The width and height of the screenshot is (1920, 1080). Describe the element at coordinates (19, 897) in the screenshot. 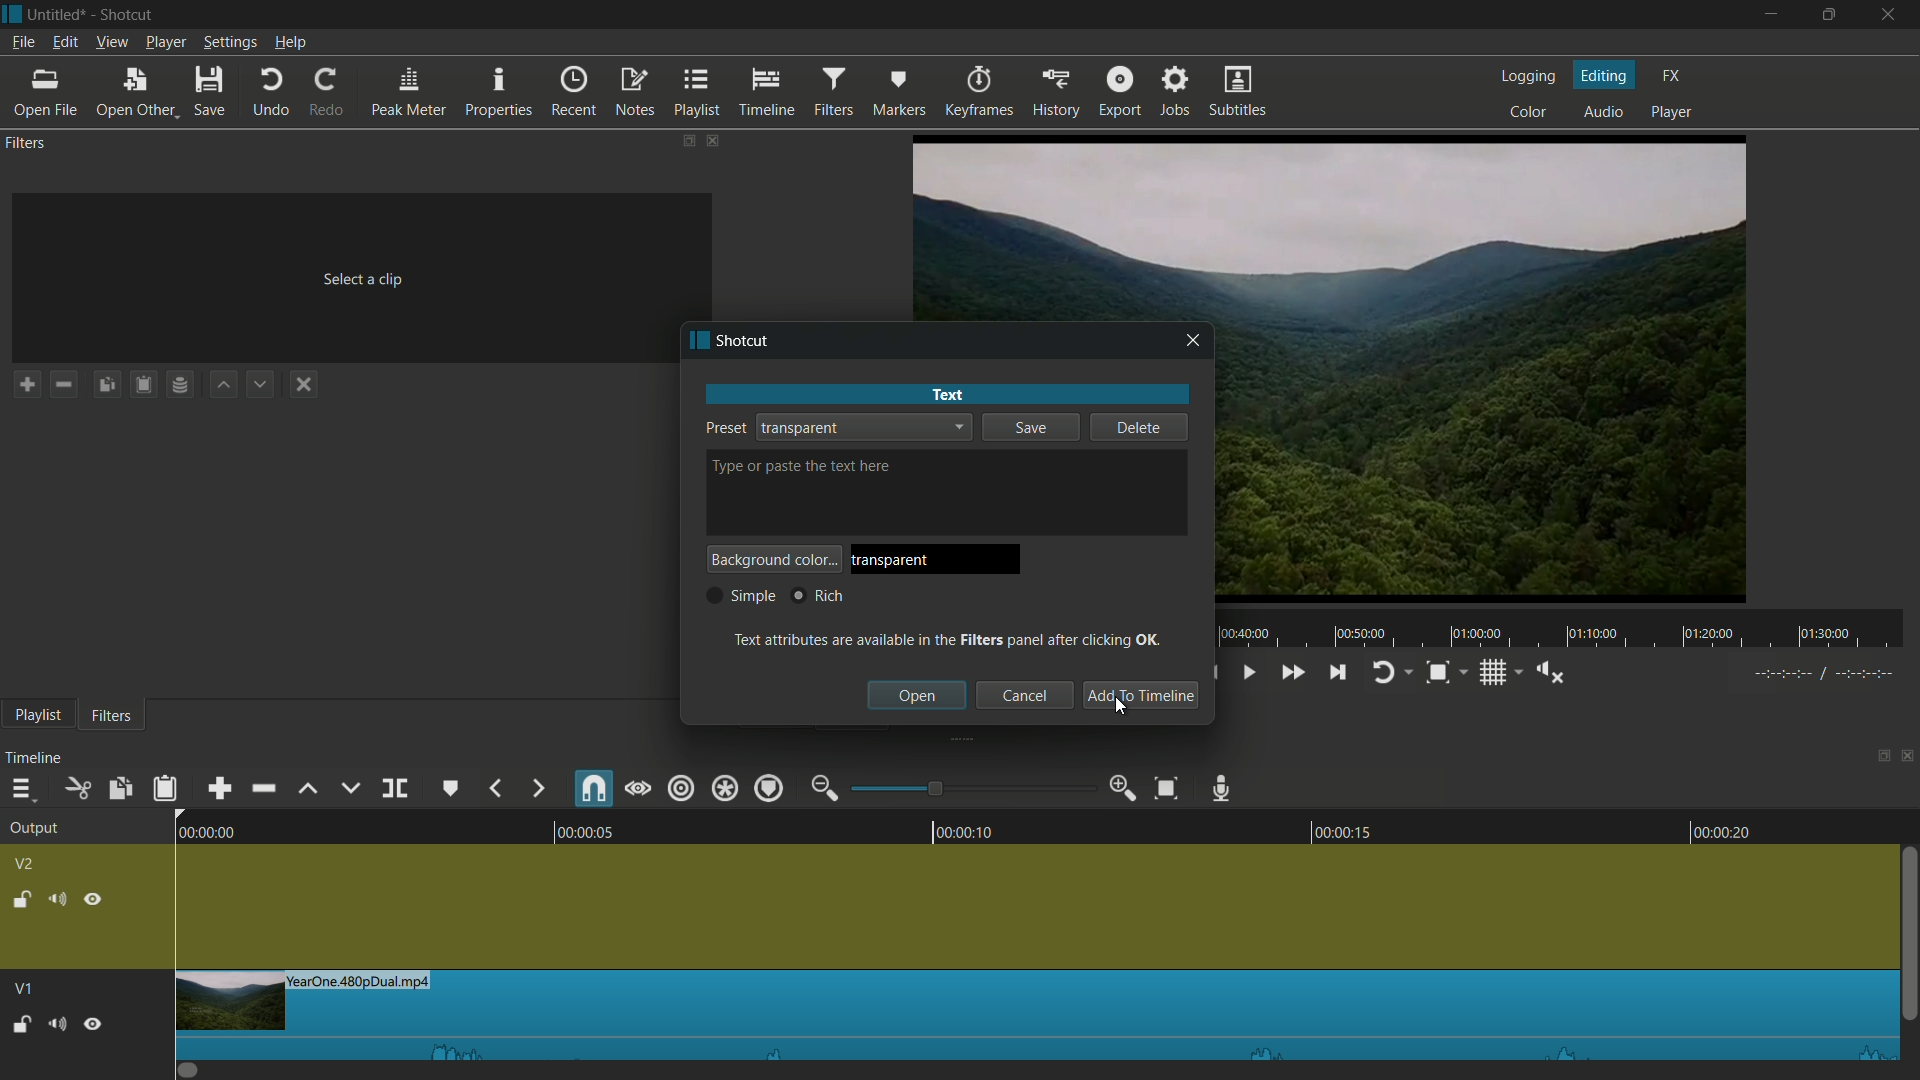

I see `lock` at that location.